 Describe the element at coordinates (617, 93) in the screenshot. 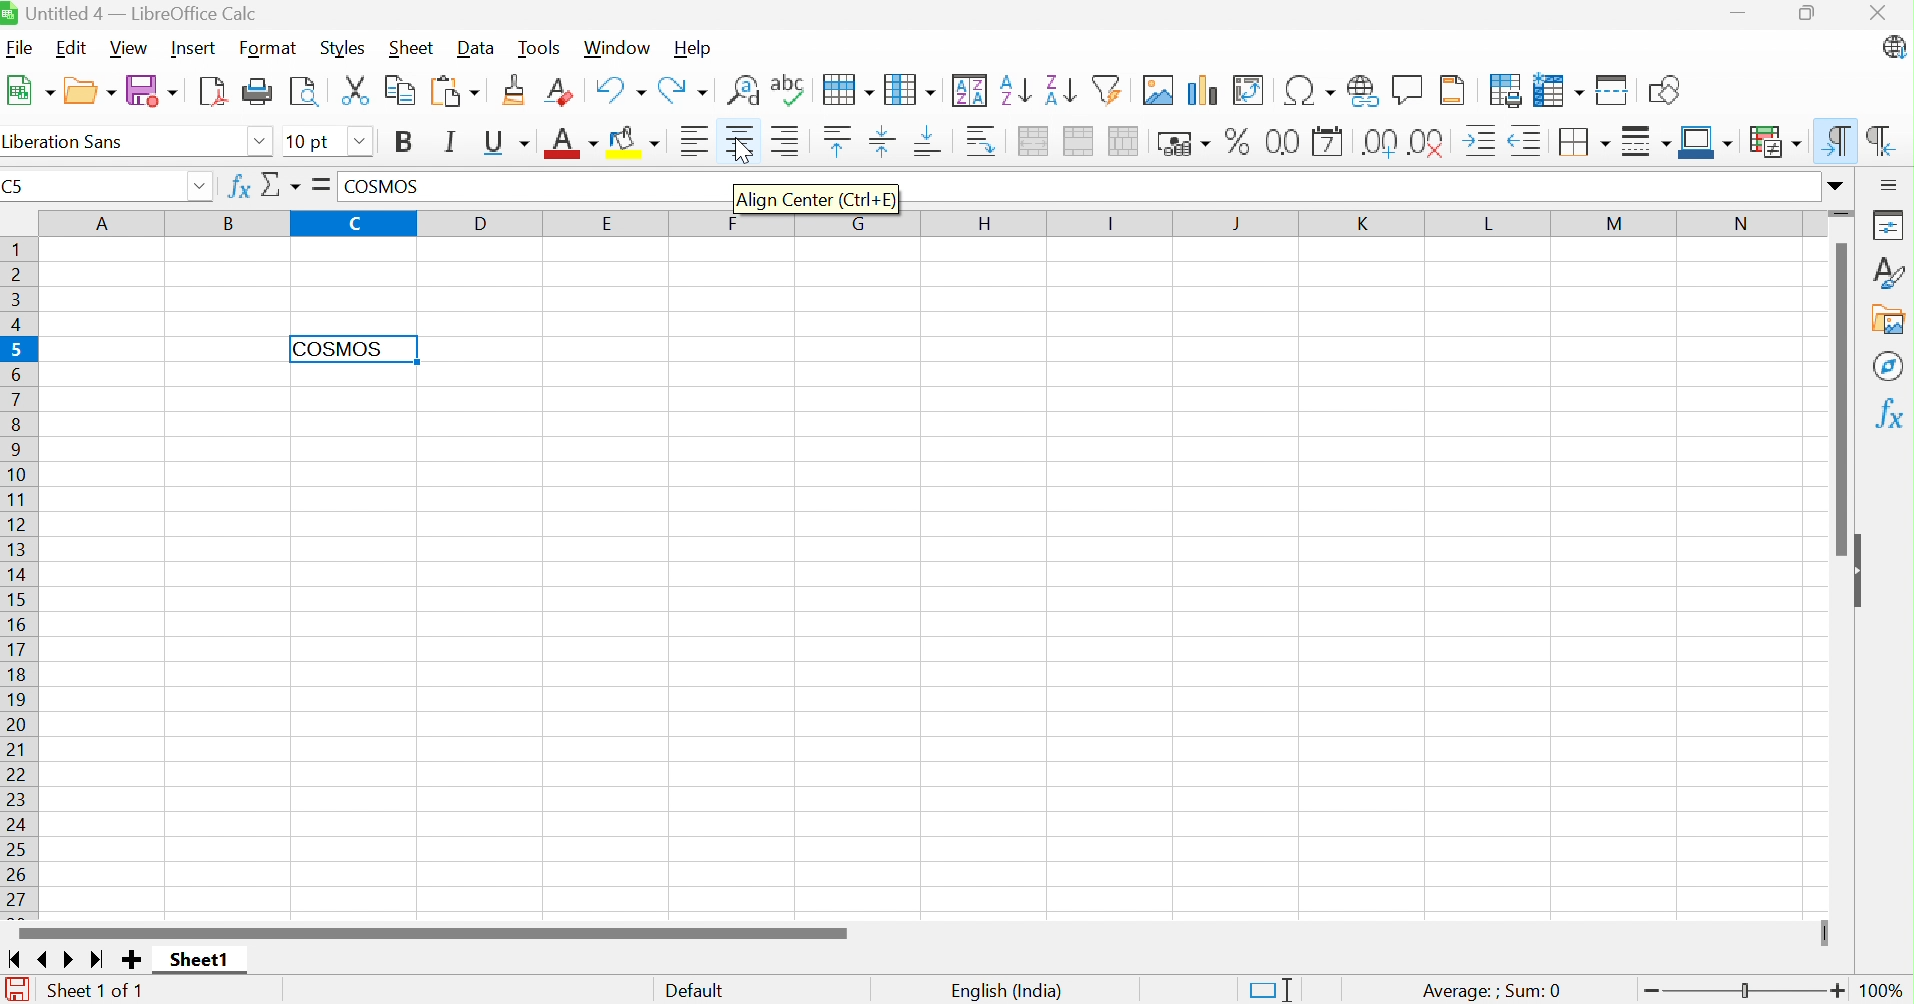

I see `Undo` at that location.